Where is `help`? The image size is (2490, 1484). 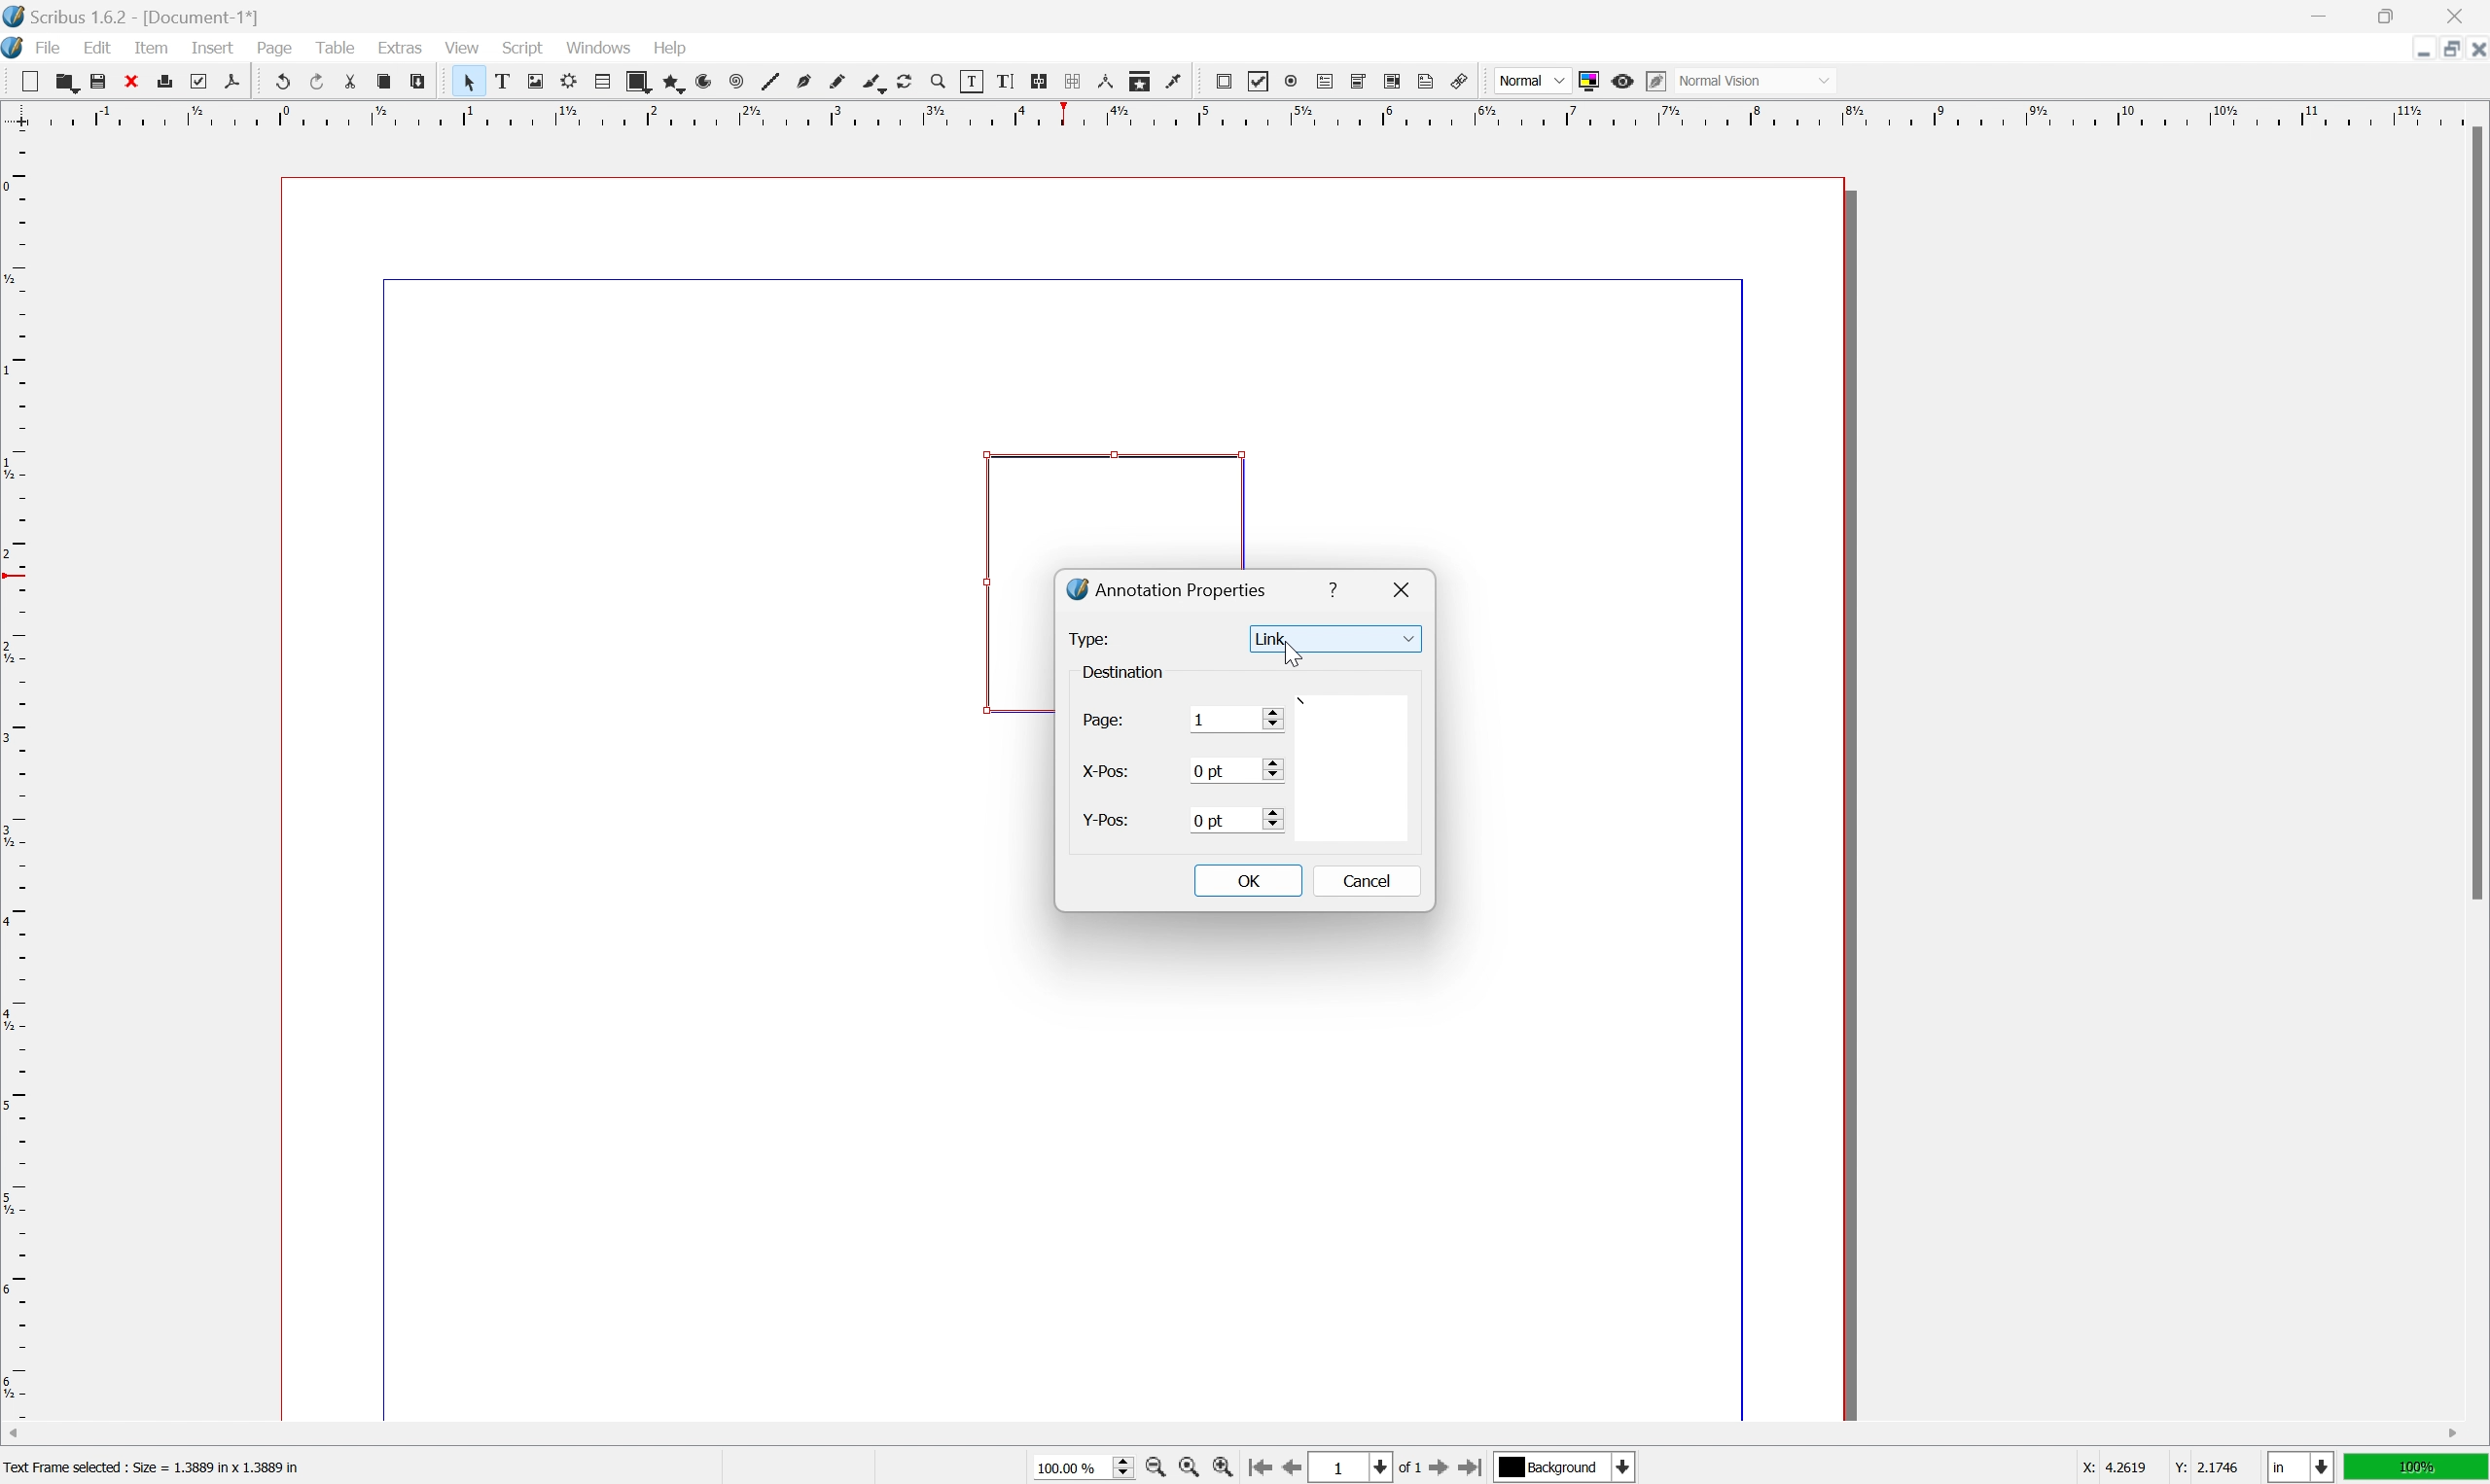
help is located at coordinates (1337, 589).